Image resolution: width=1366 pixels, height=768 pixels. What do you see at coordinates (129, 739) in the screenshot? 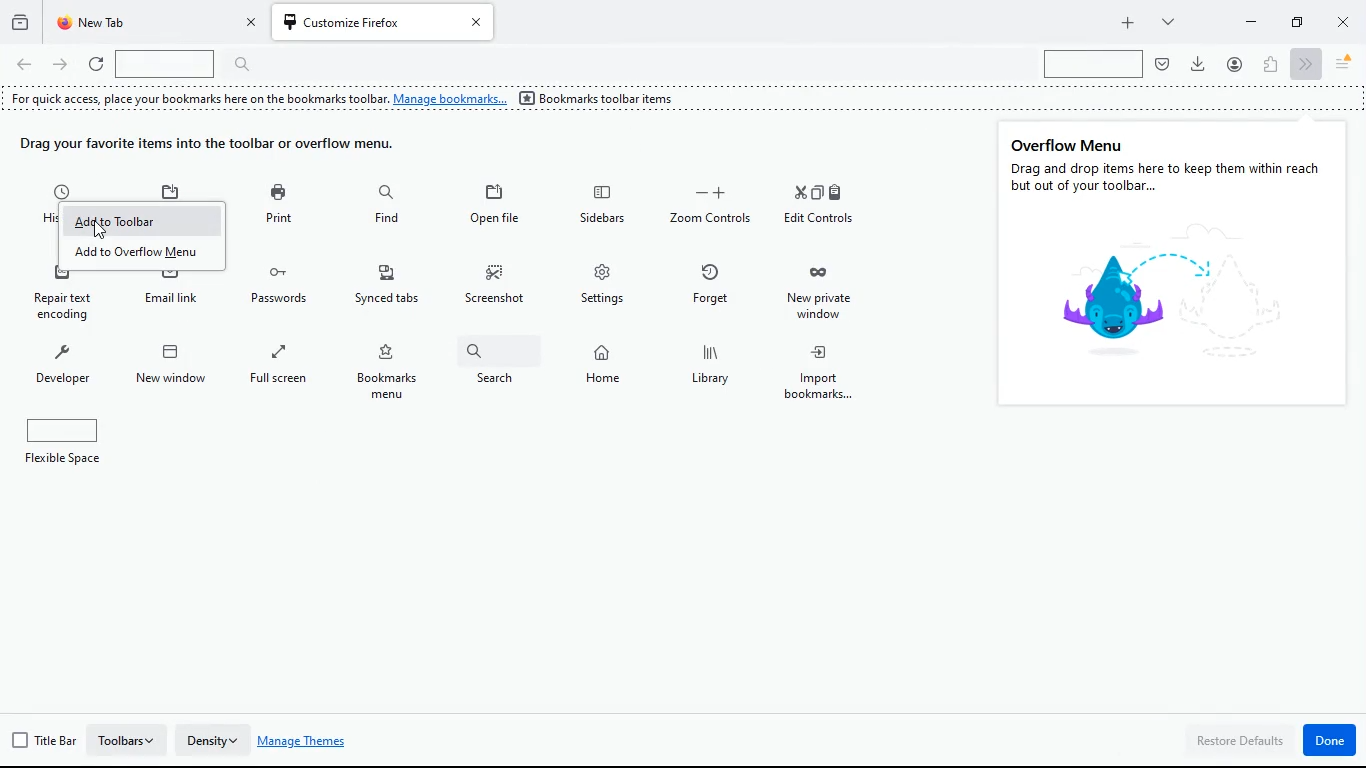
I see `toolbars` at bounding box center [129, 739].